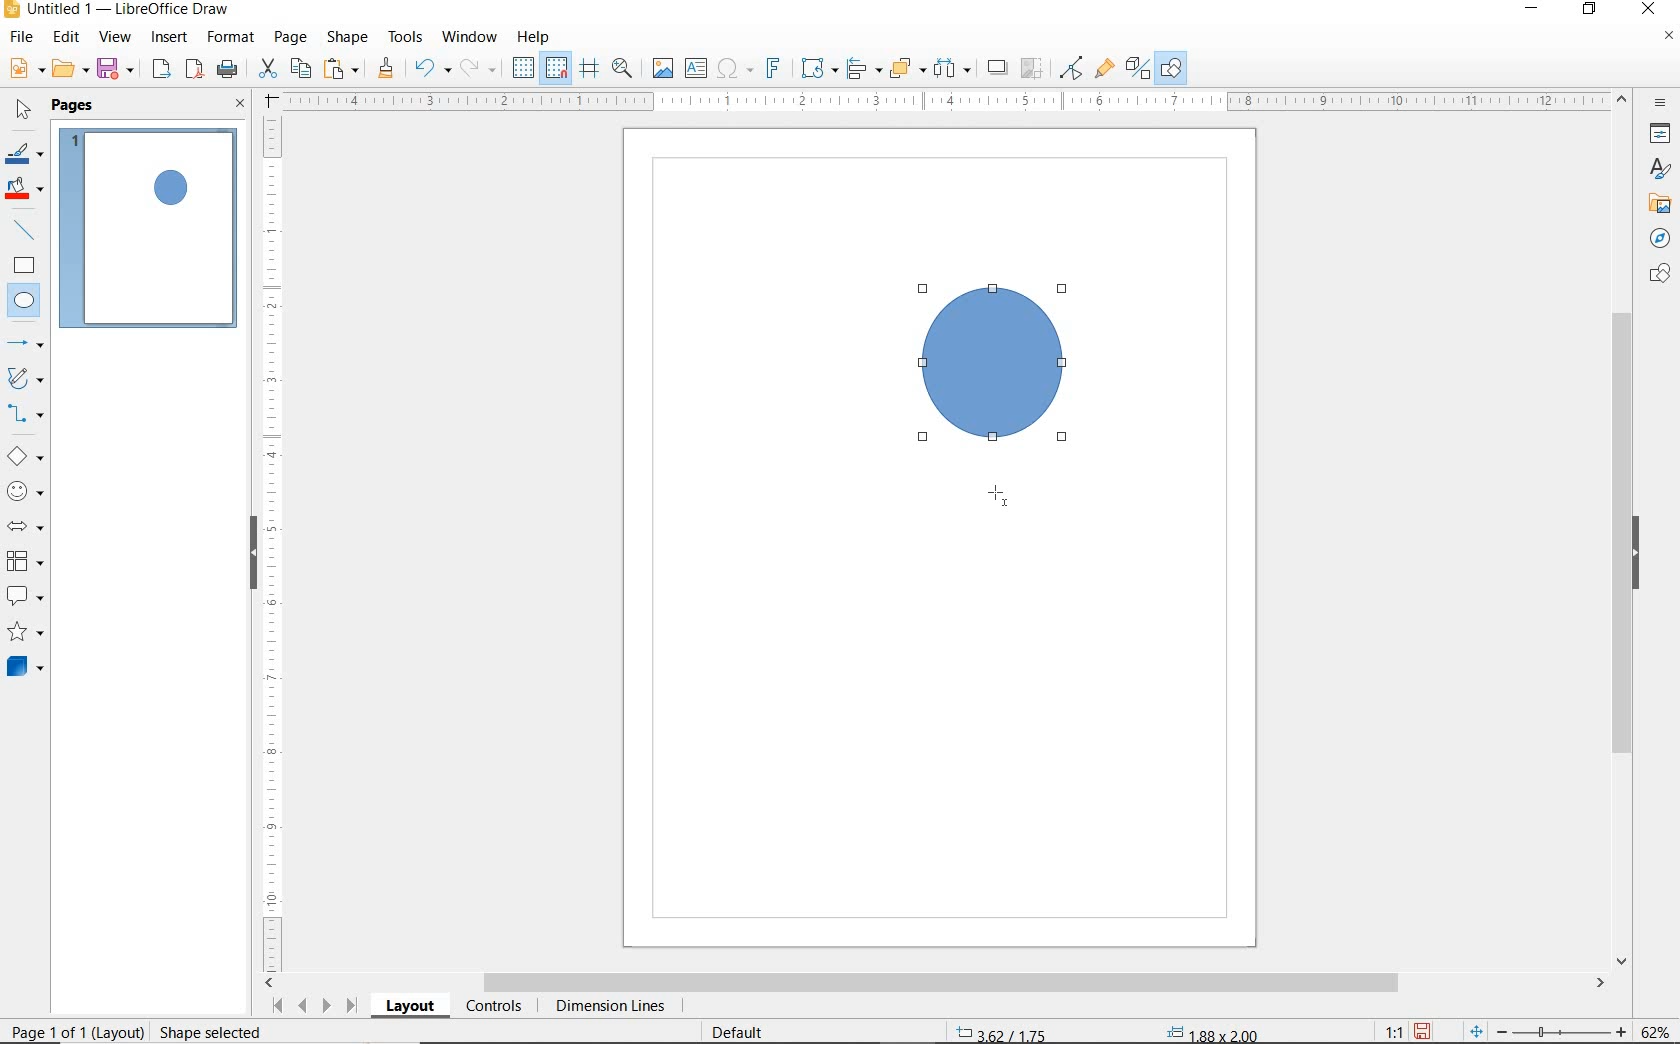 Image resolution: width=1680 pixels, height=1044 pixels. I want to click on REDO, so click(479, 69).